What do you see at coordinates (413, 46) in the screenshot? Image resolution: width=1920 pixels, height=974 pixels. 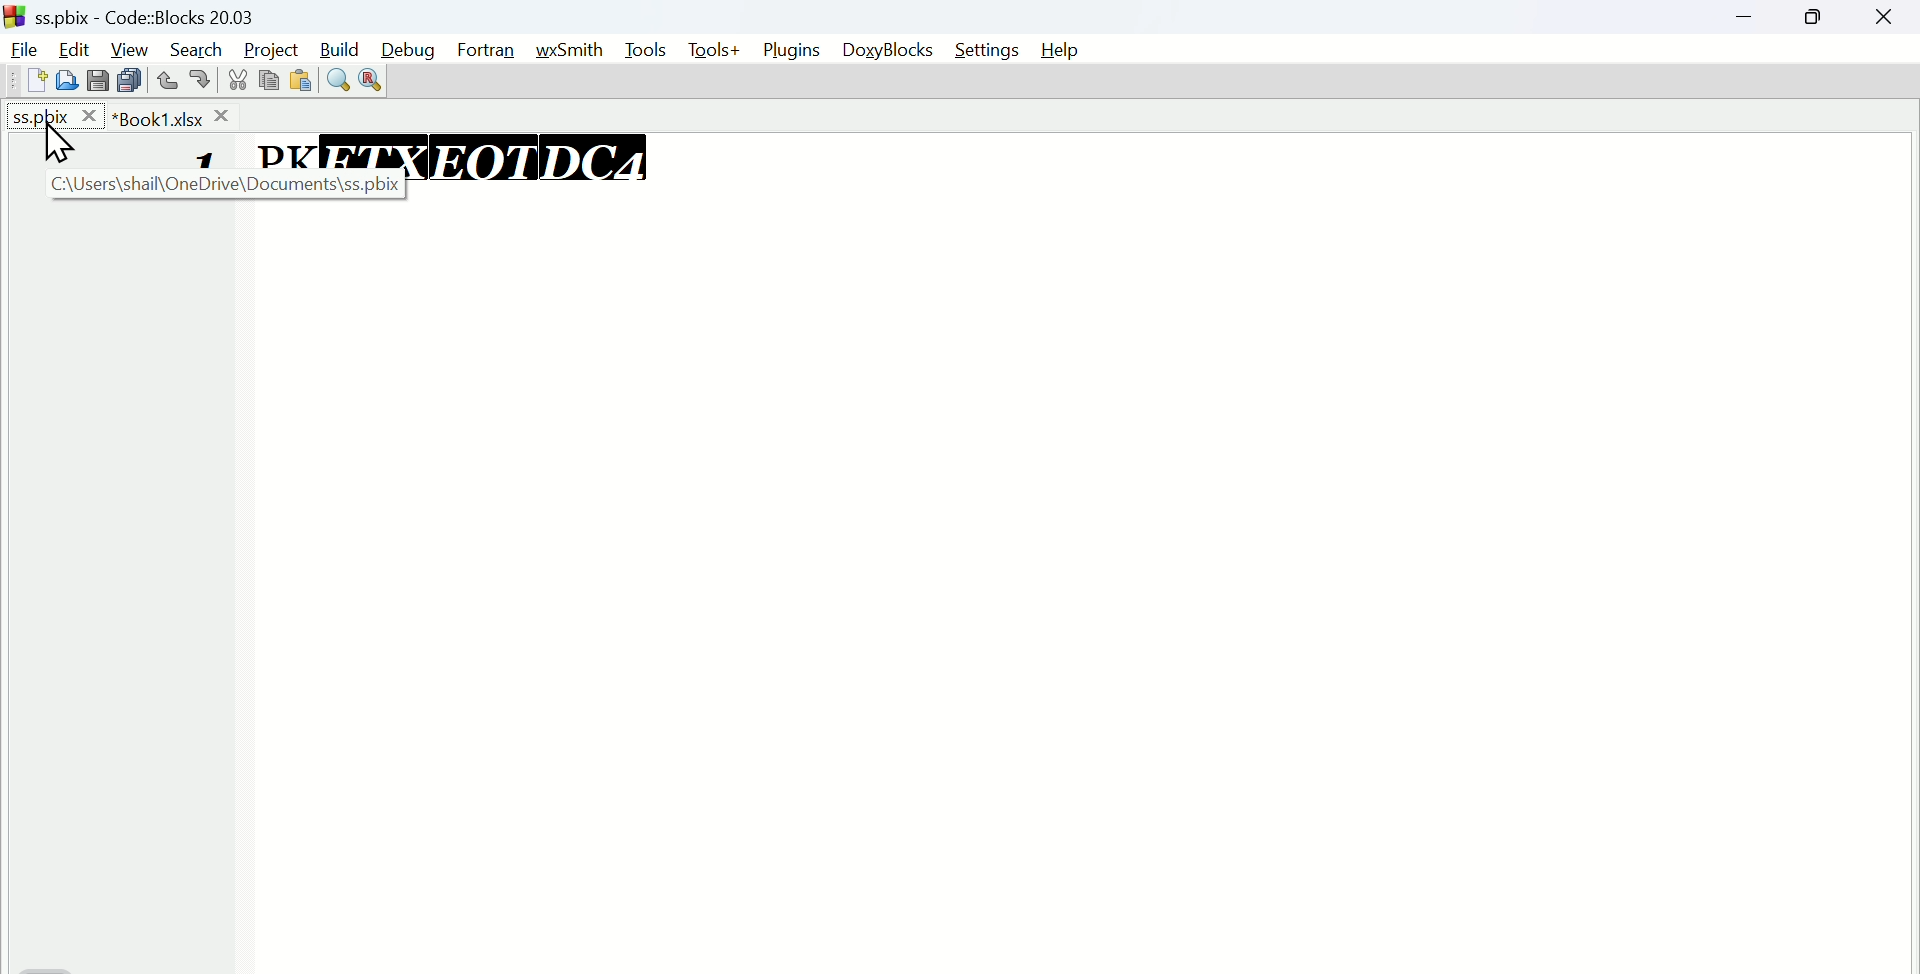 I see `Debug` at bounding box center [413, 46].